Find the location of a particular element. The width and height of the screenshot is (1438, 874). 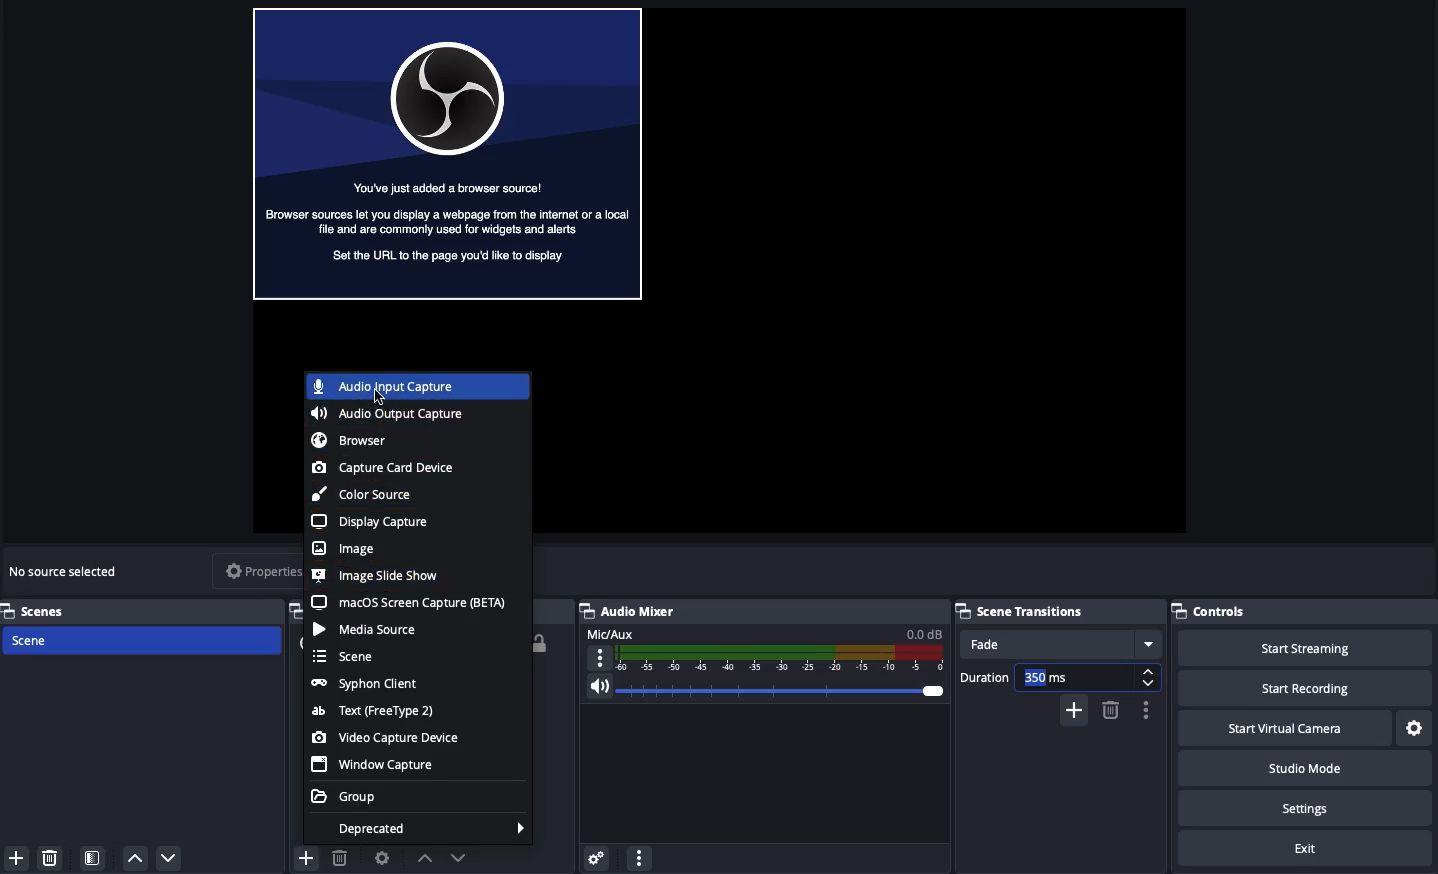

Media source is located at coordinates (367, 629).